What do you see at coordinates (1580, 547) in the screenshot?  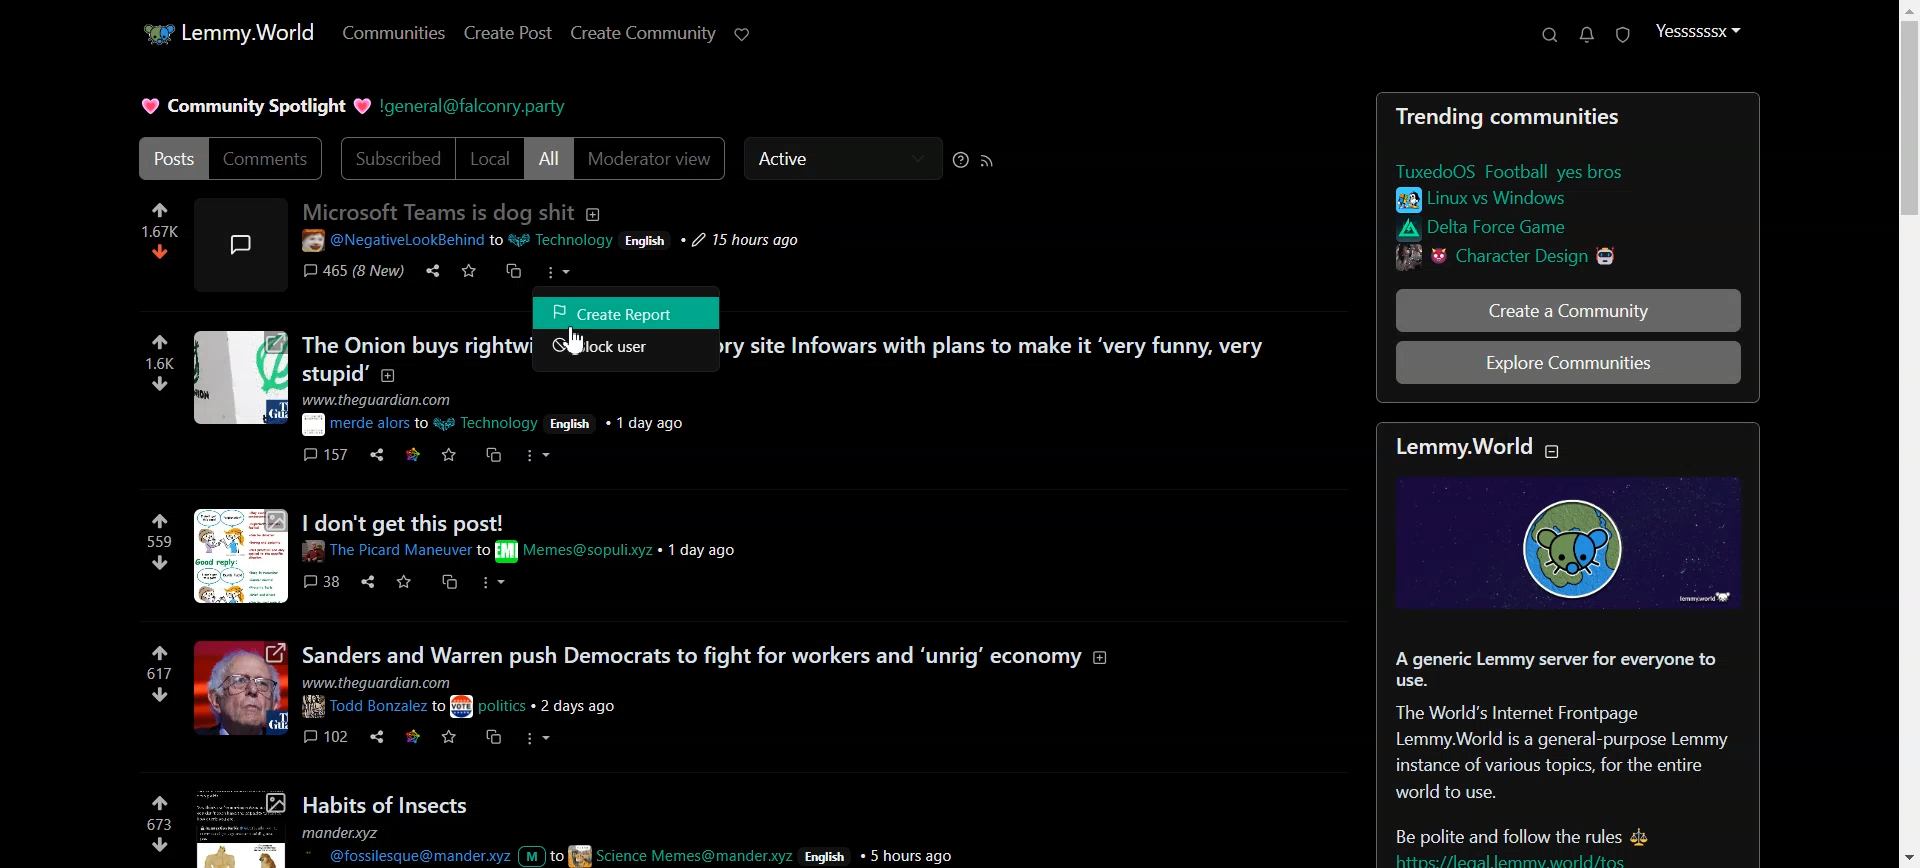 I see `image` at bounding box center [1580, 547].